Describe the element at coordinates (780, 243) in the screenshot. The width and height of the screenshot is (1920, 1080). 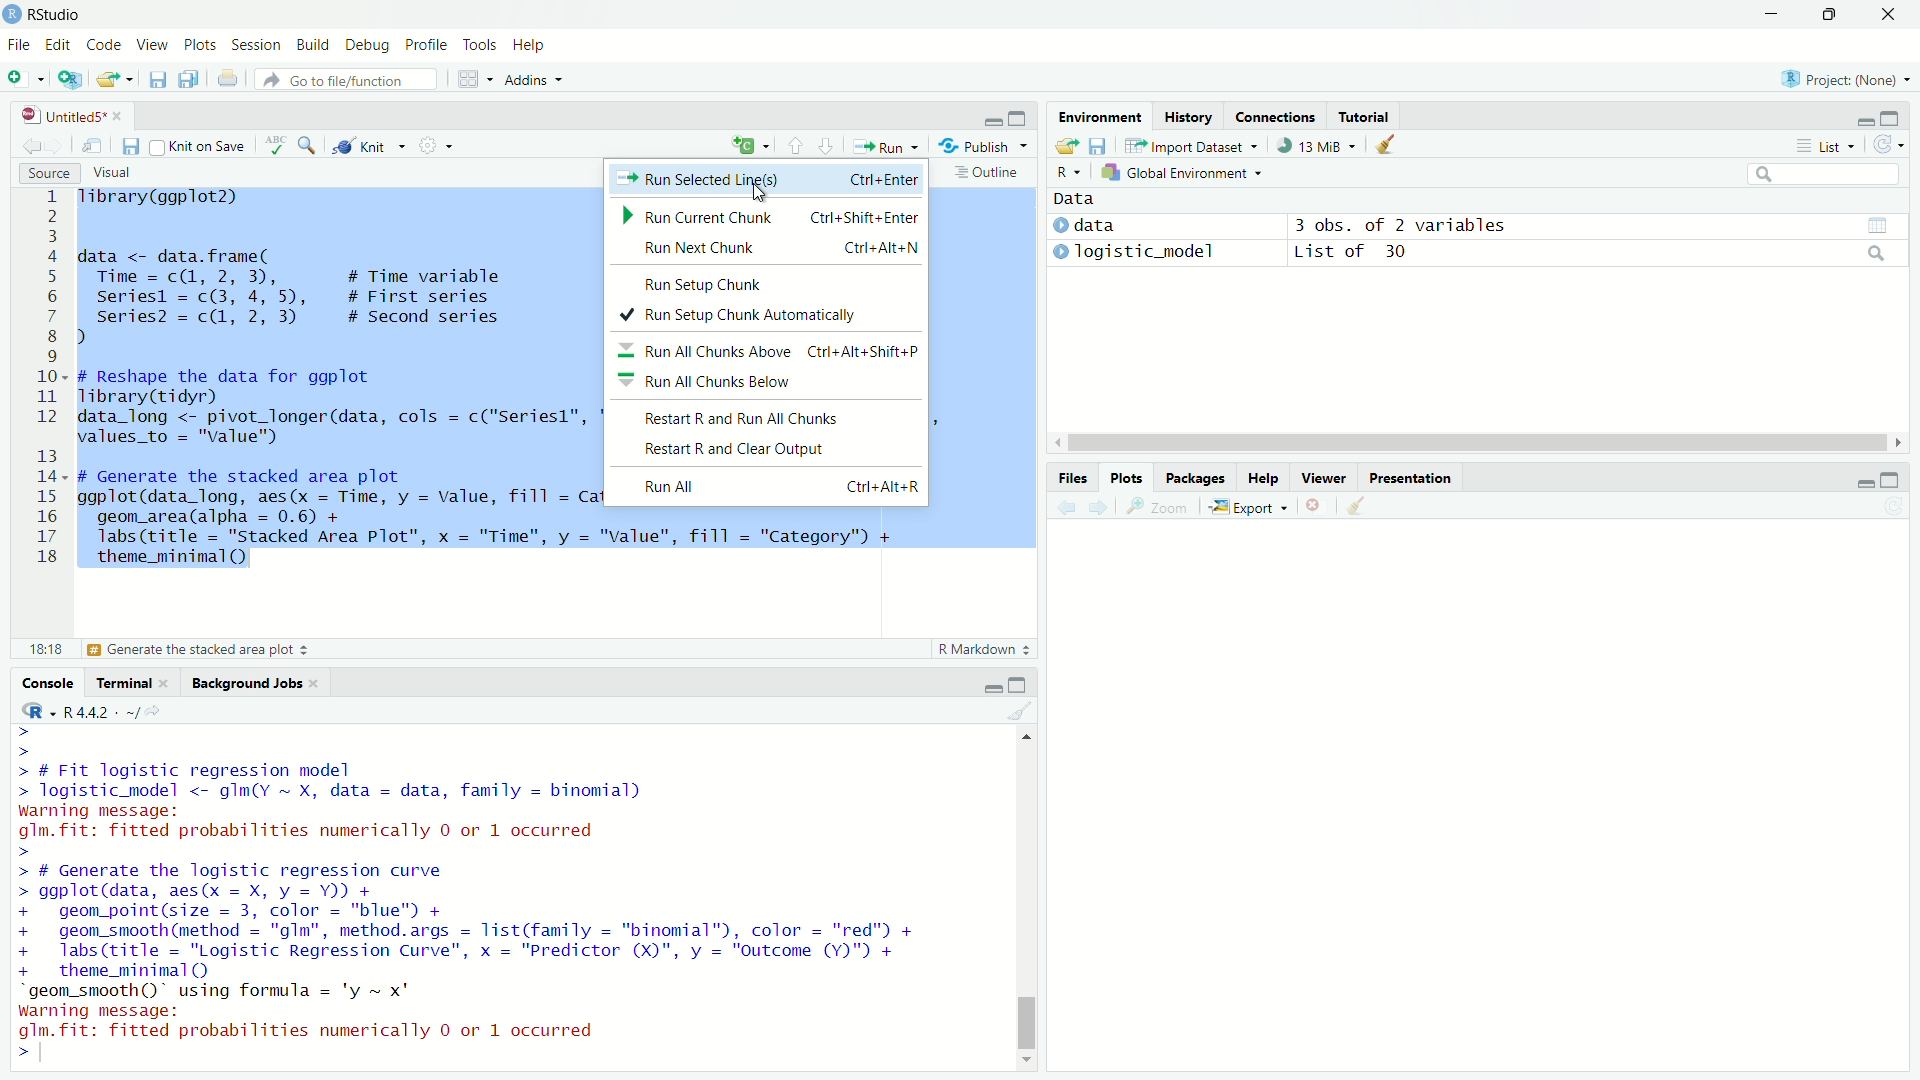
I see `Run Next Chunk Ctrl+Alt+N` at that location.